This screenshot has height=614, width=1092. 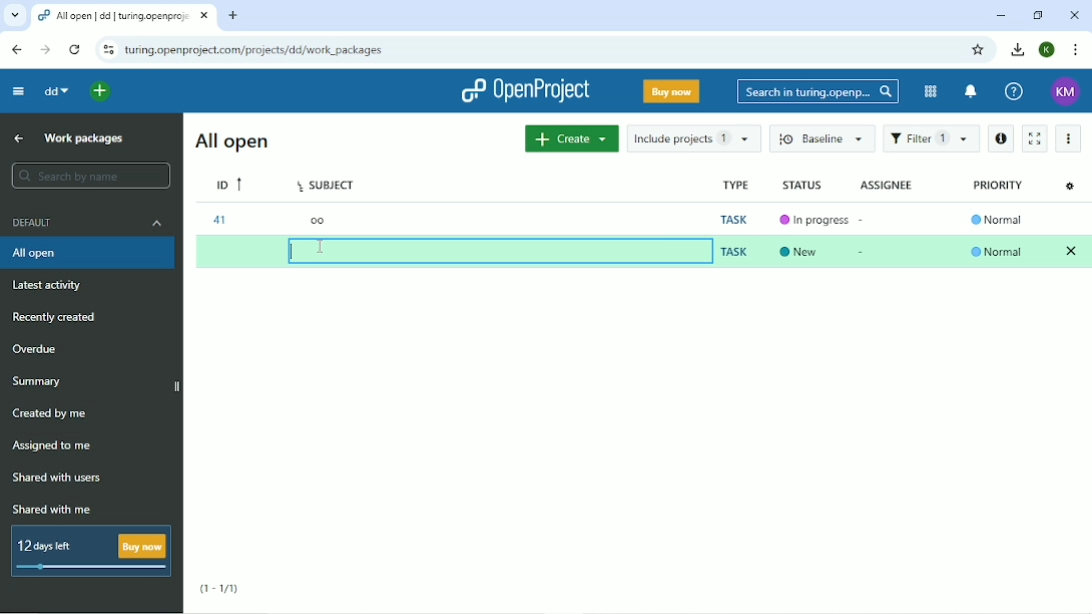 I want to click on Bookmark this tab, so click(x=979, y=50).